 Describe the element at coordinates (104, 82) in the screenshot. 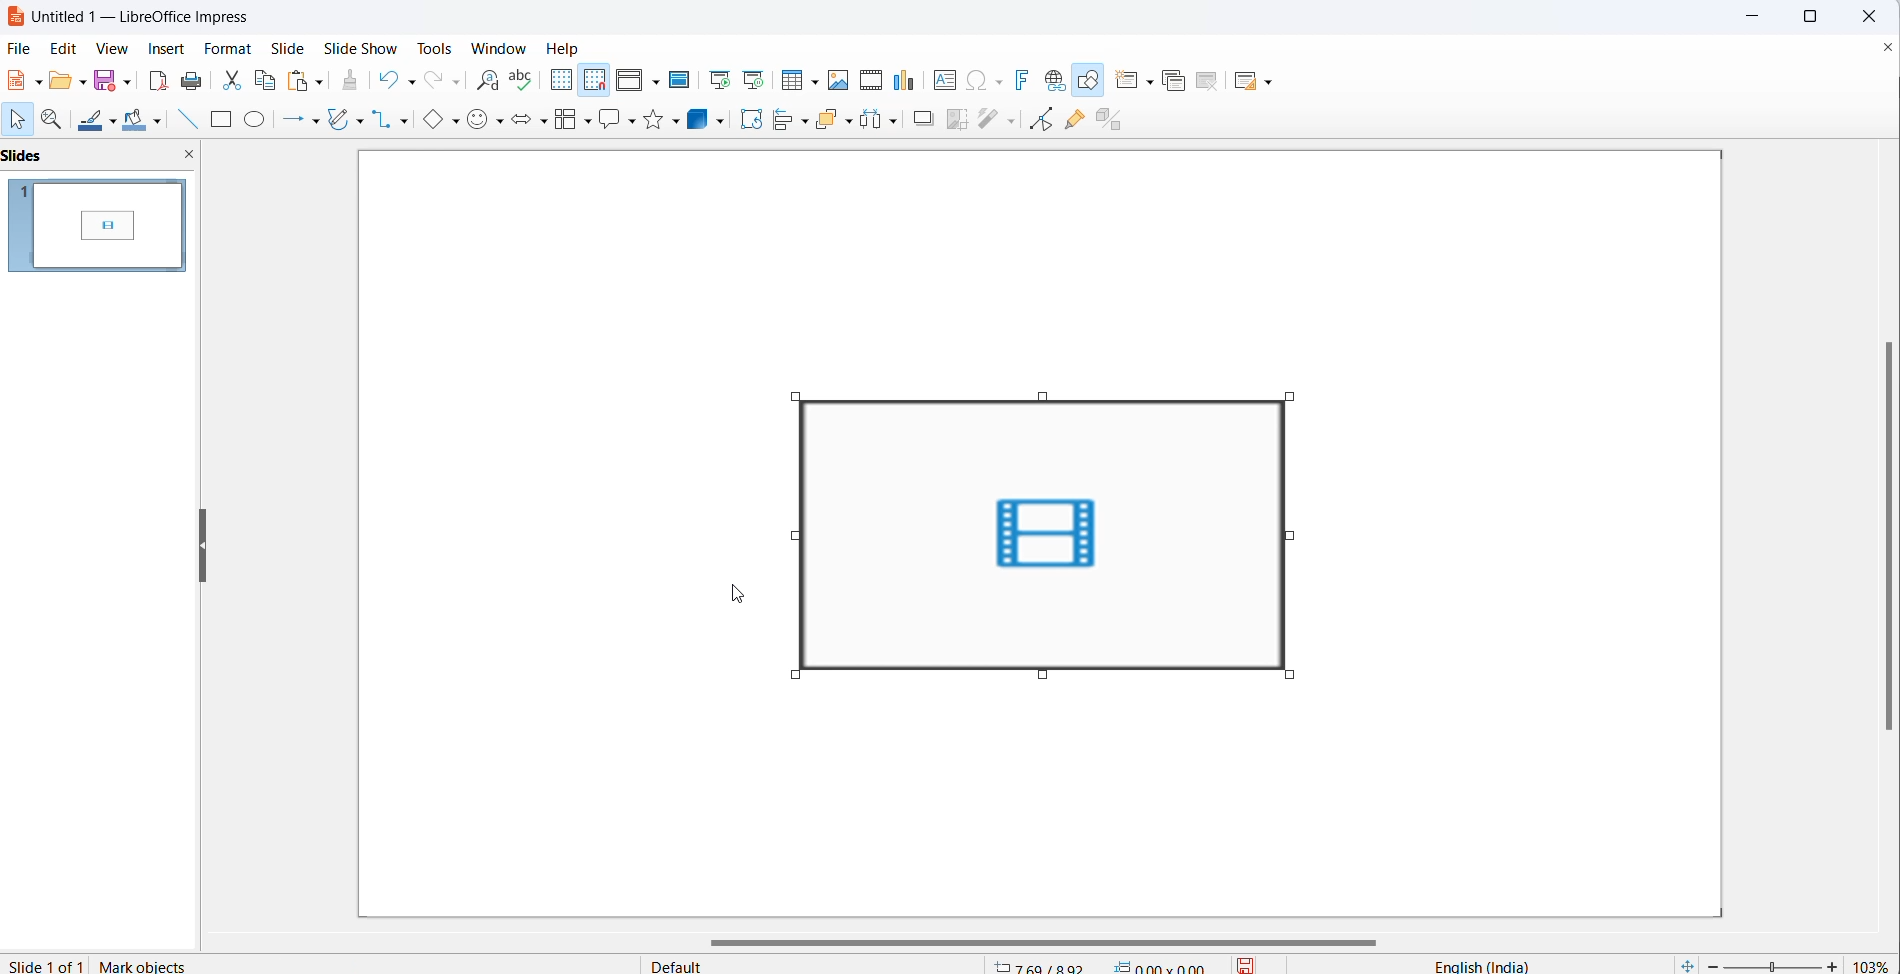

I see `save` at that location.